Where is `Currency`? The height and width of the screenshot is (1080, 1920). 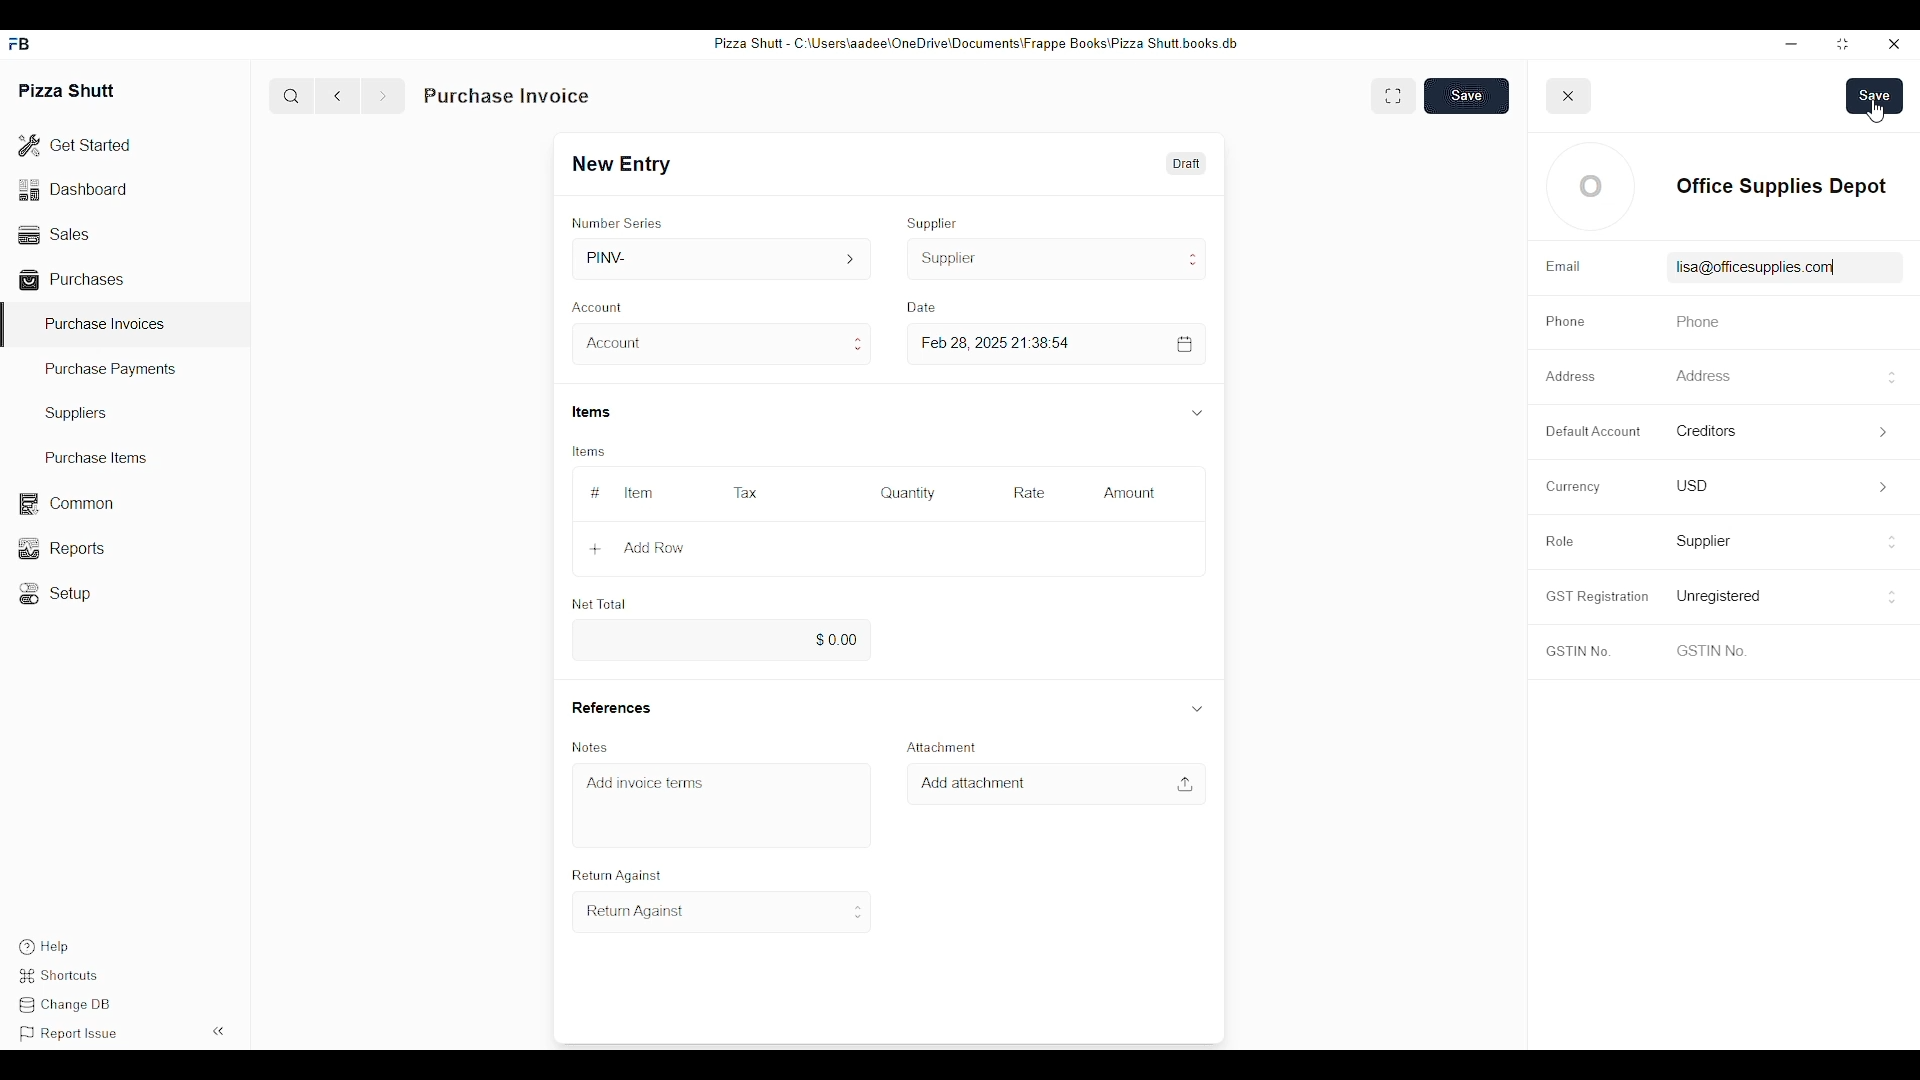
Currency is located at coordinates (1569, 486).